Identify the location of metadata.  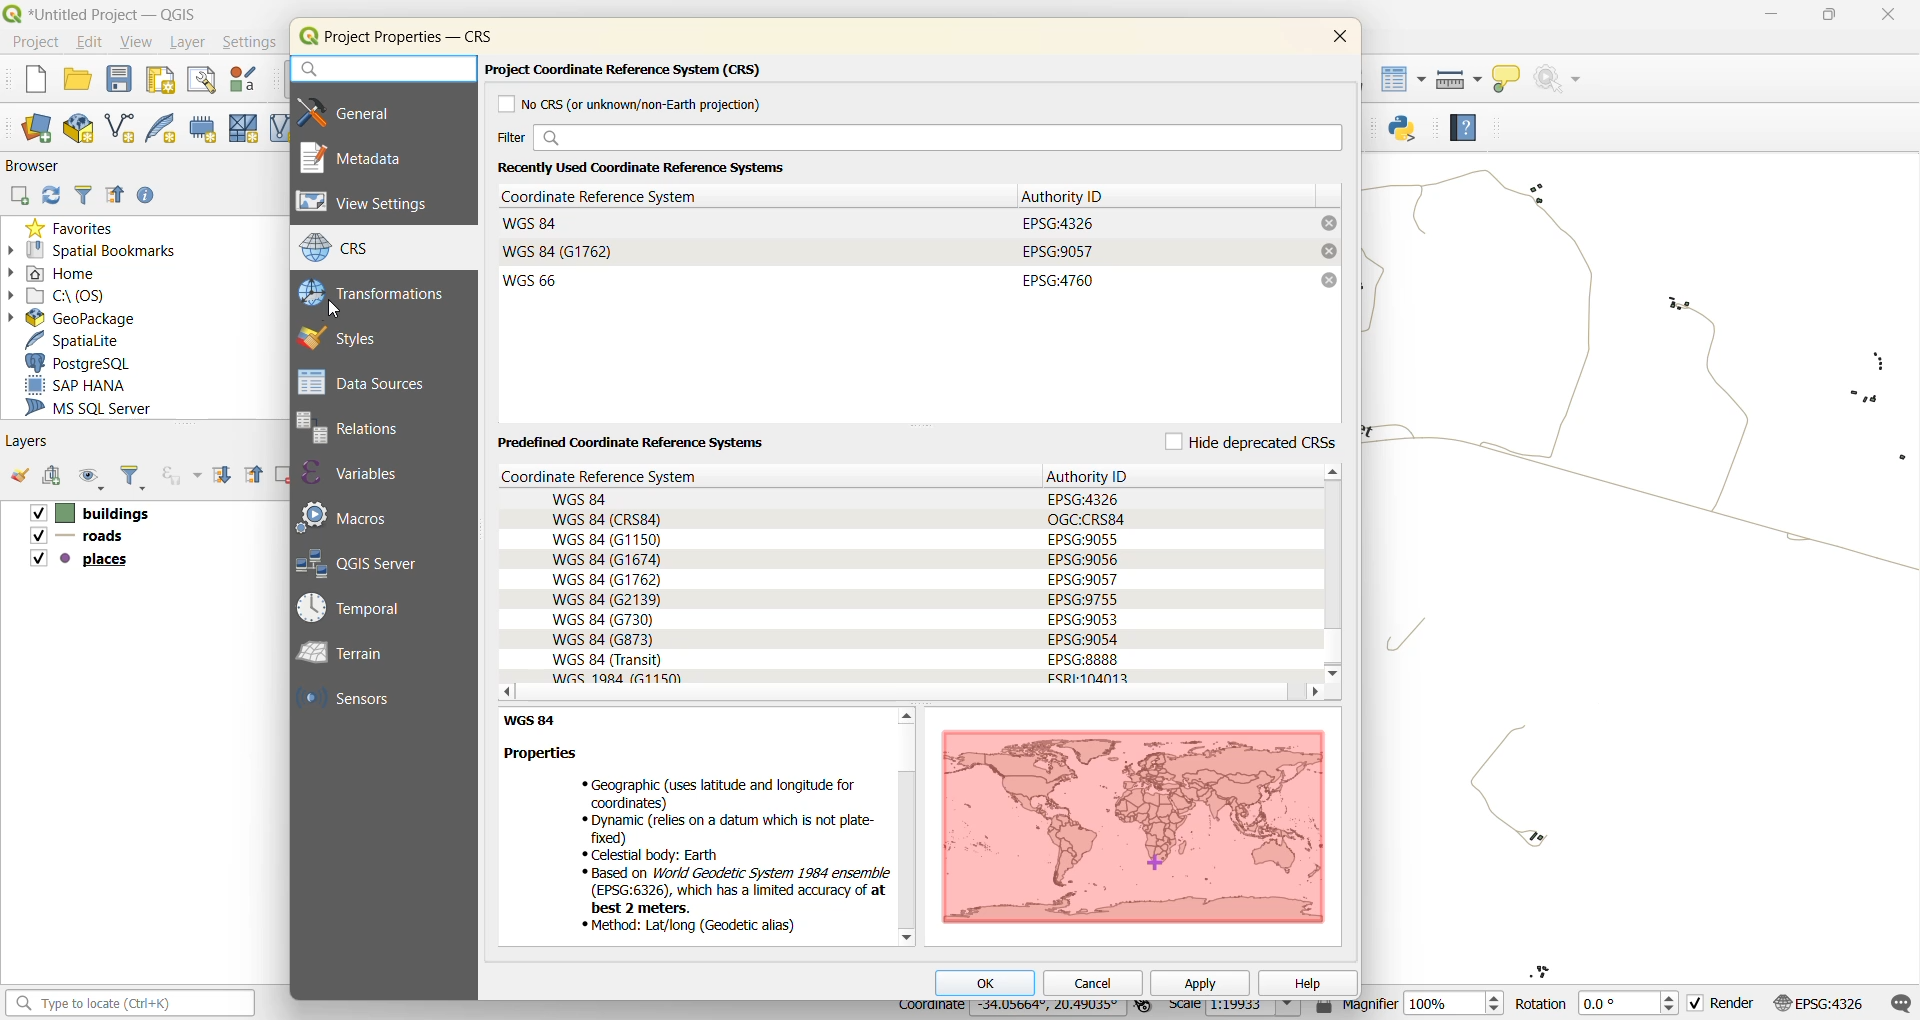
(362, 157).